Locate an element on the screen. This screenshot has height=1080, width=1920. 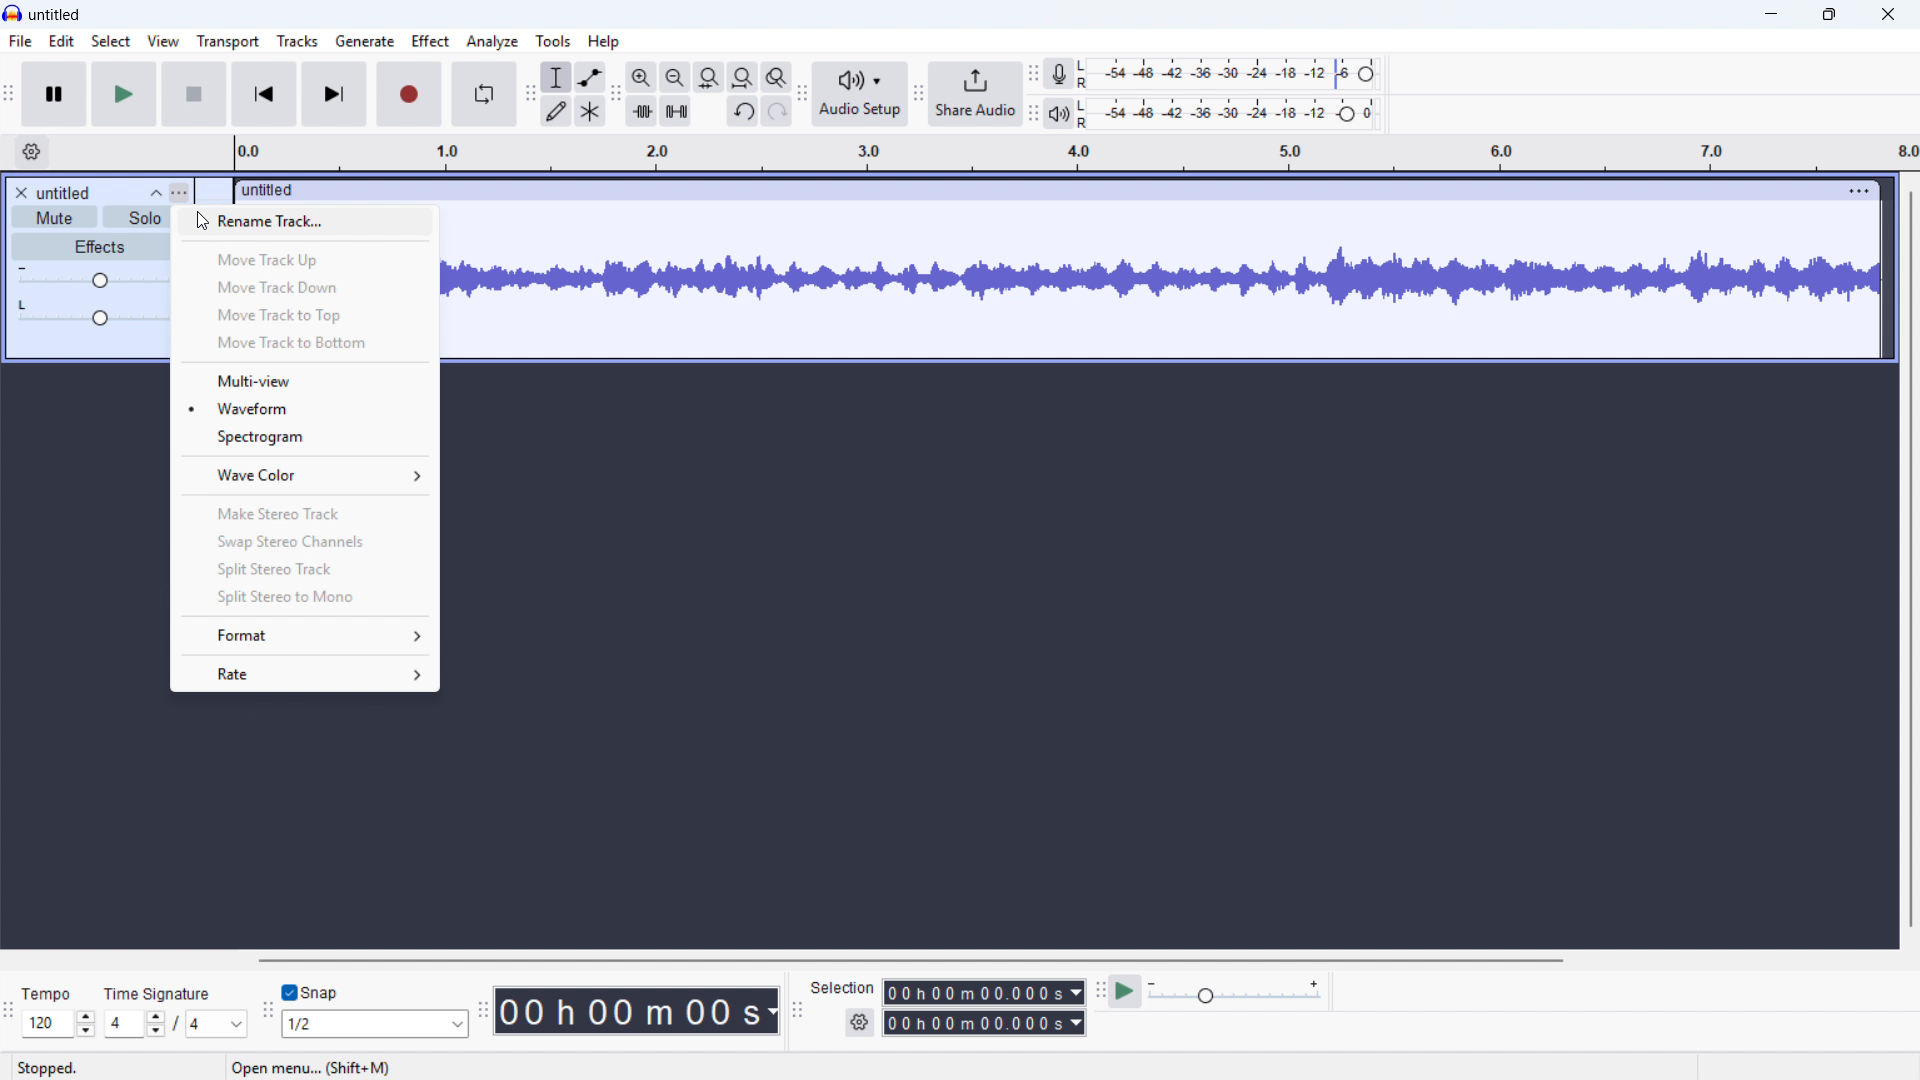
Recording metre toolbar  is located at coordinates (1034, 74).